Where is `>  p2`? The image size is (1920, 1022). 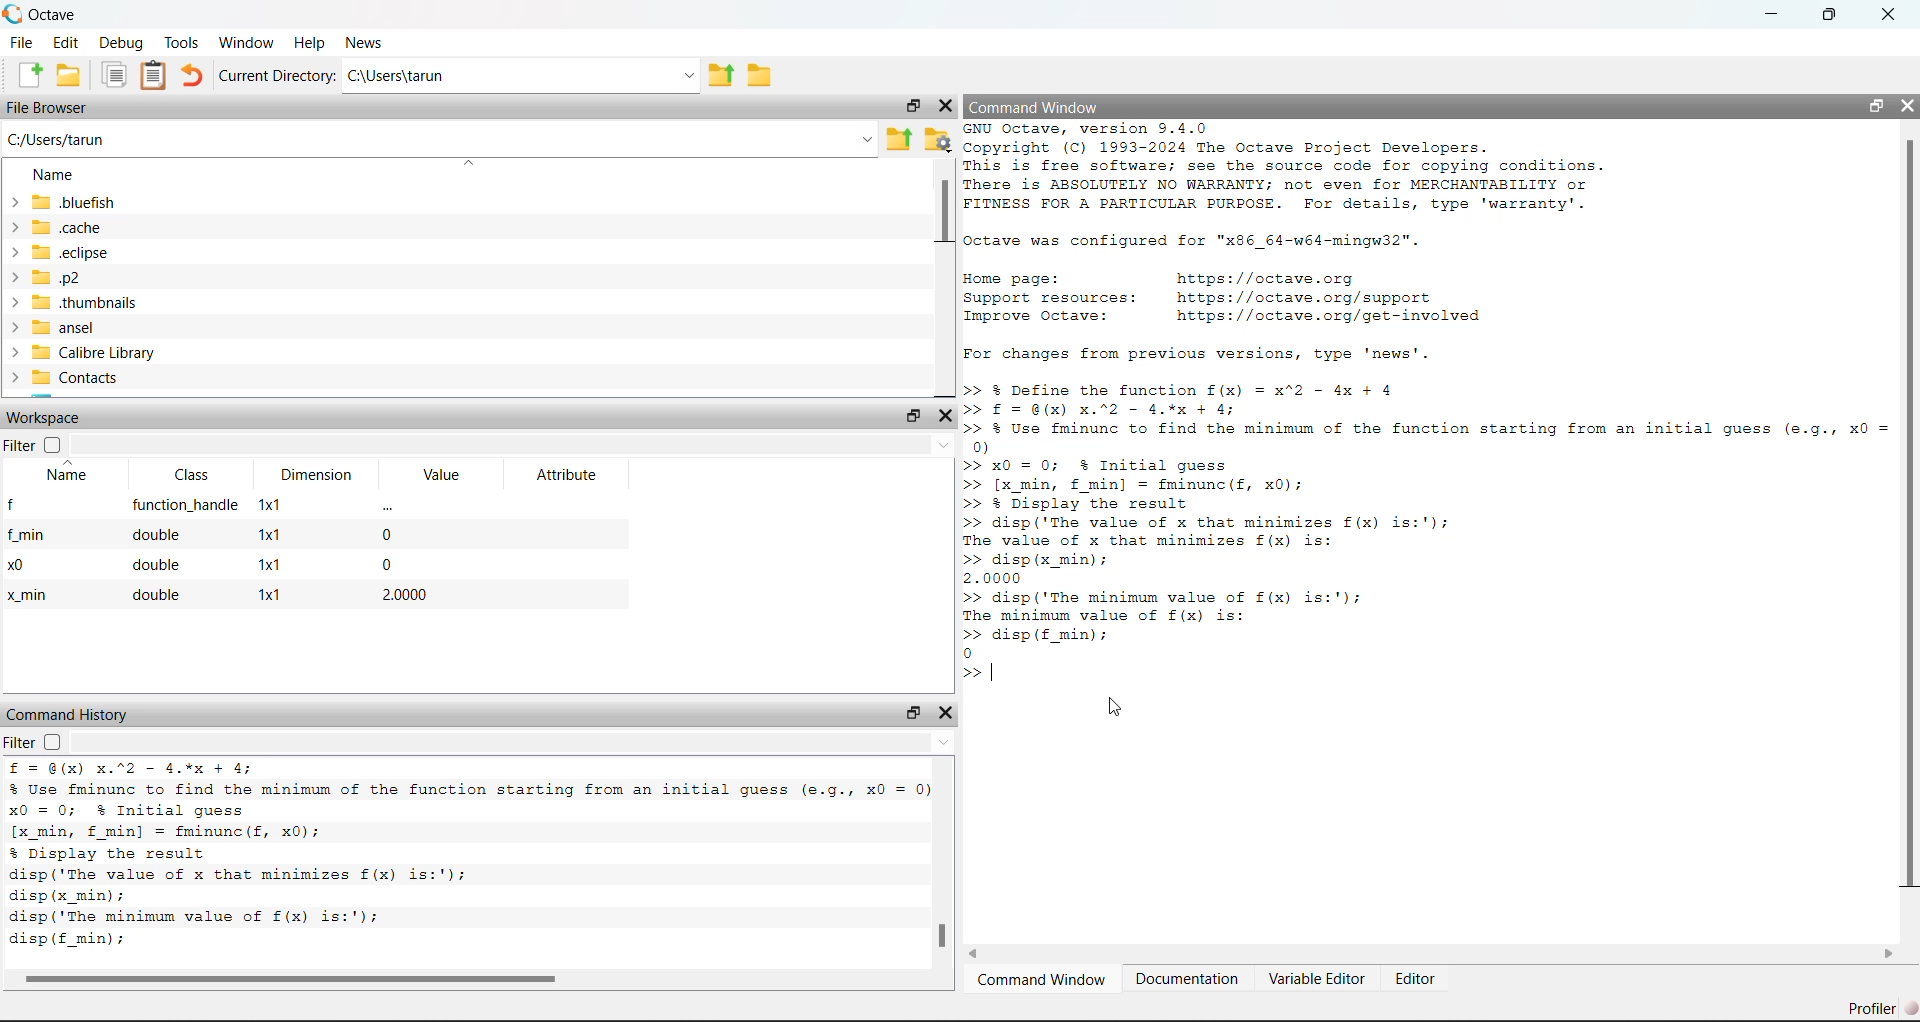 >  p2 is located at coordinates (58, 277).